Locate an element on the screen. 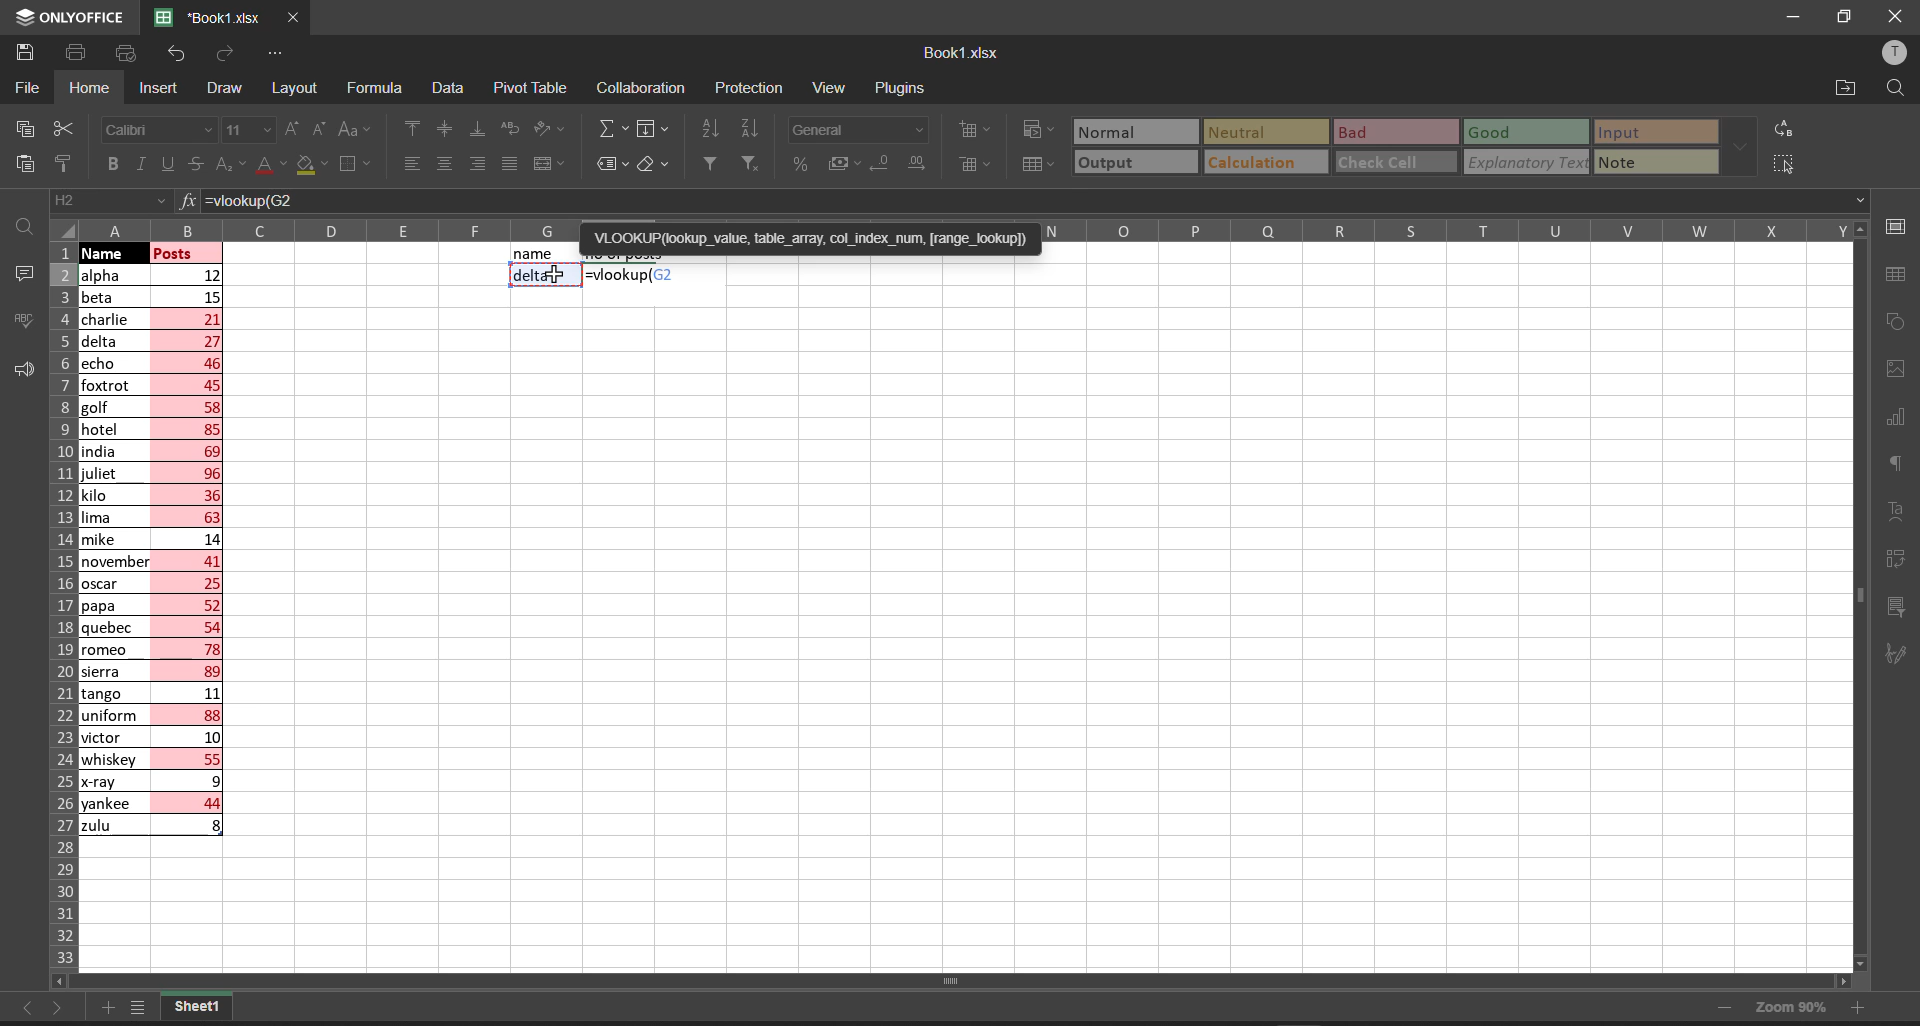 Image resolution: width=1920 pixels, height=1026 pixels. align center is located at coordinates (442, 165).